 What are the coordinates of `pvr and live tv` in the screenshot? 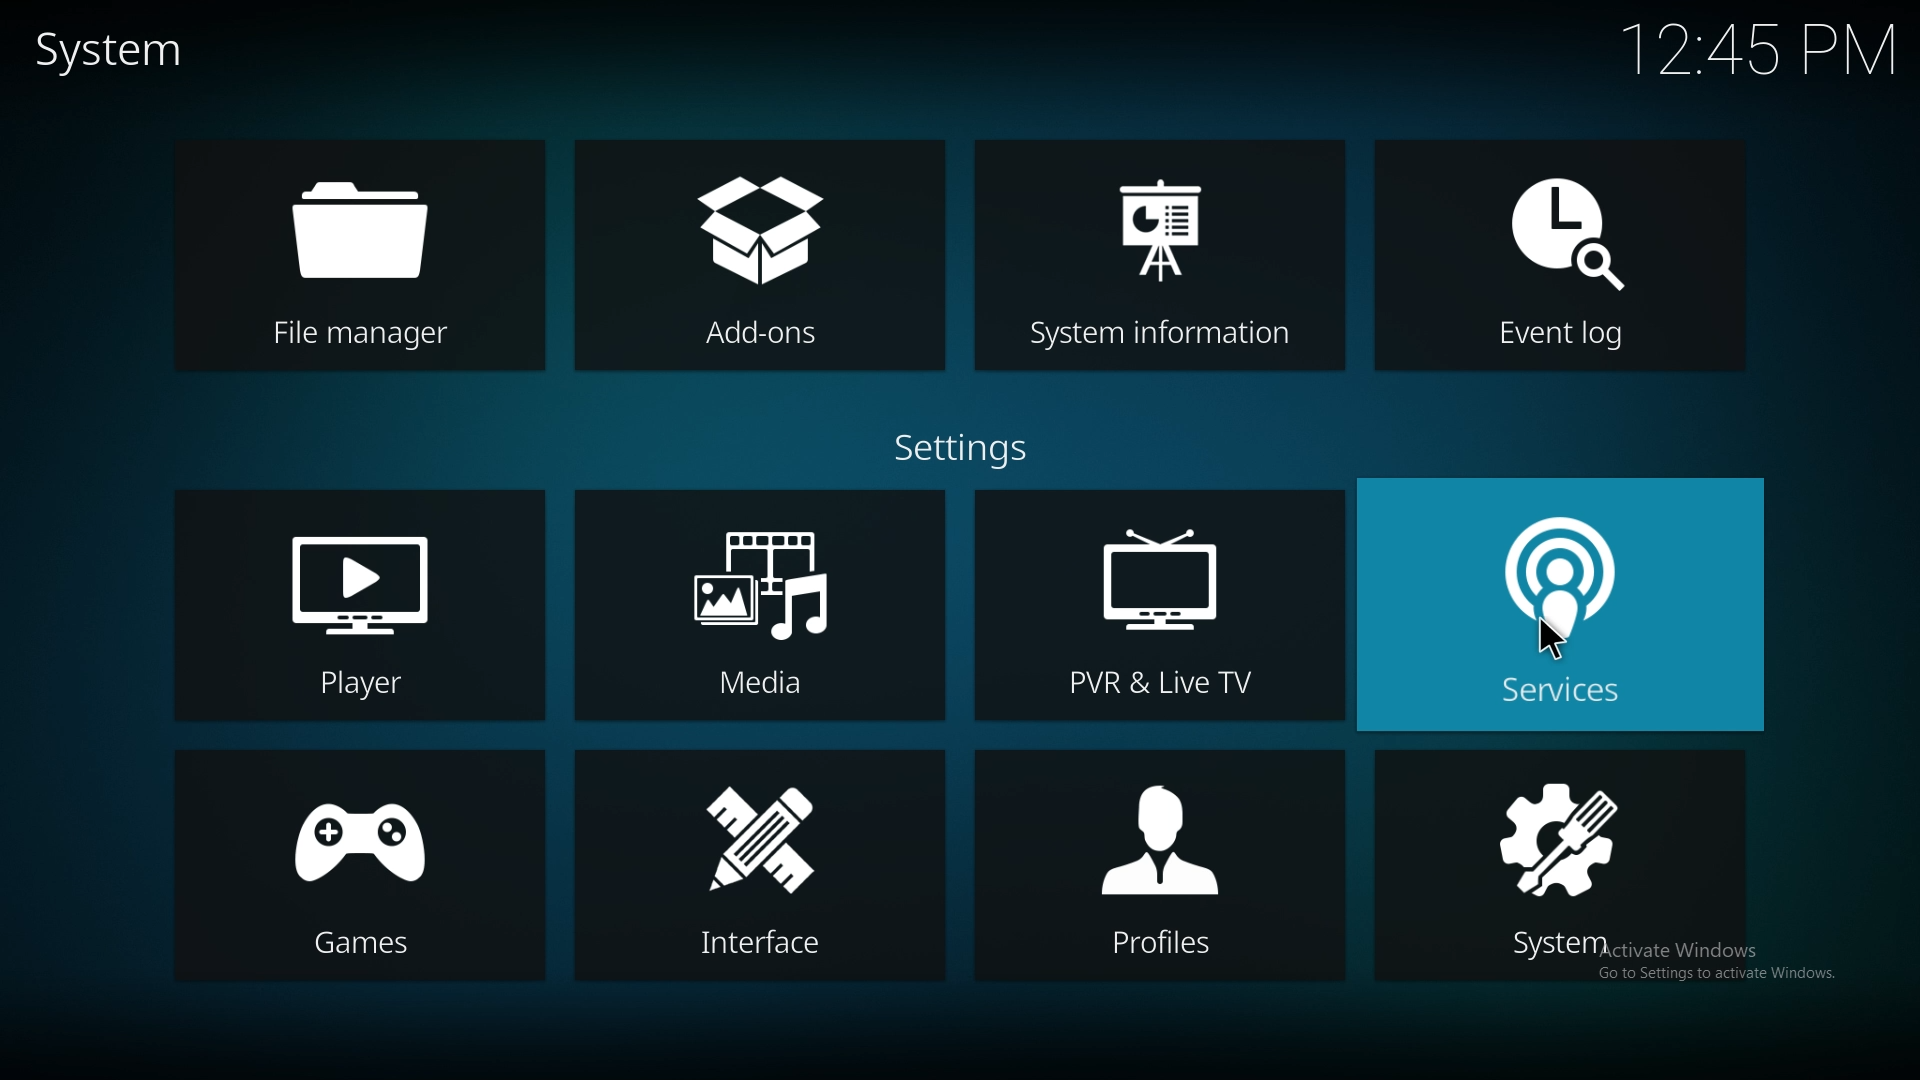 It's located at (1159, 606).